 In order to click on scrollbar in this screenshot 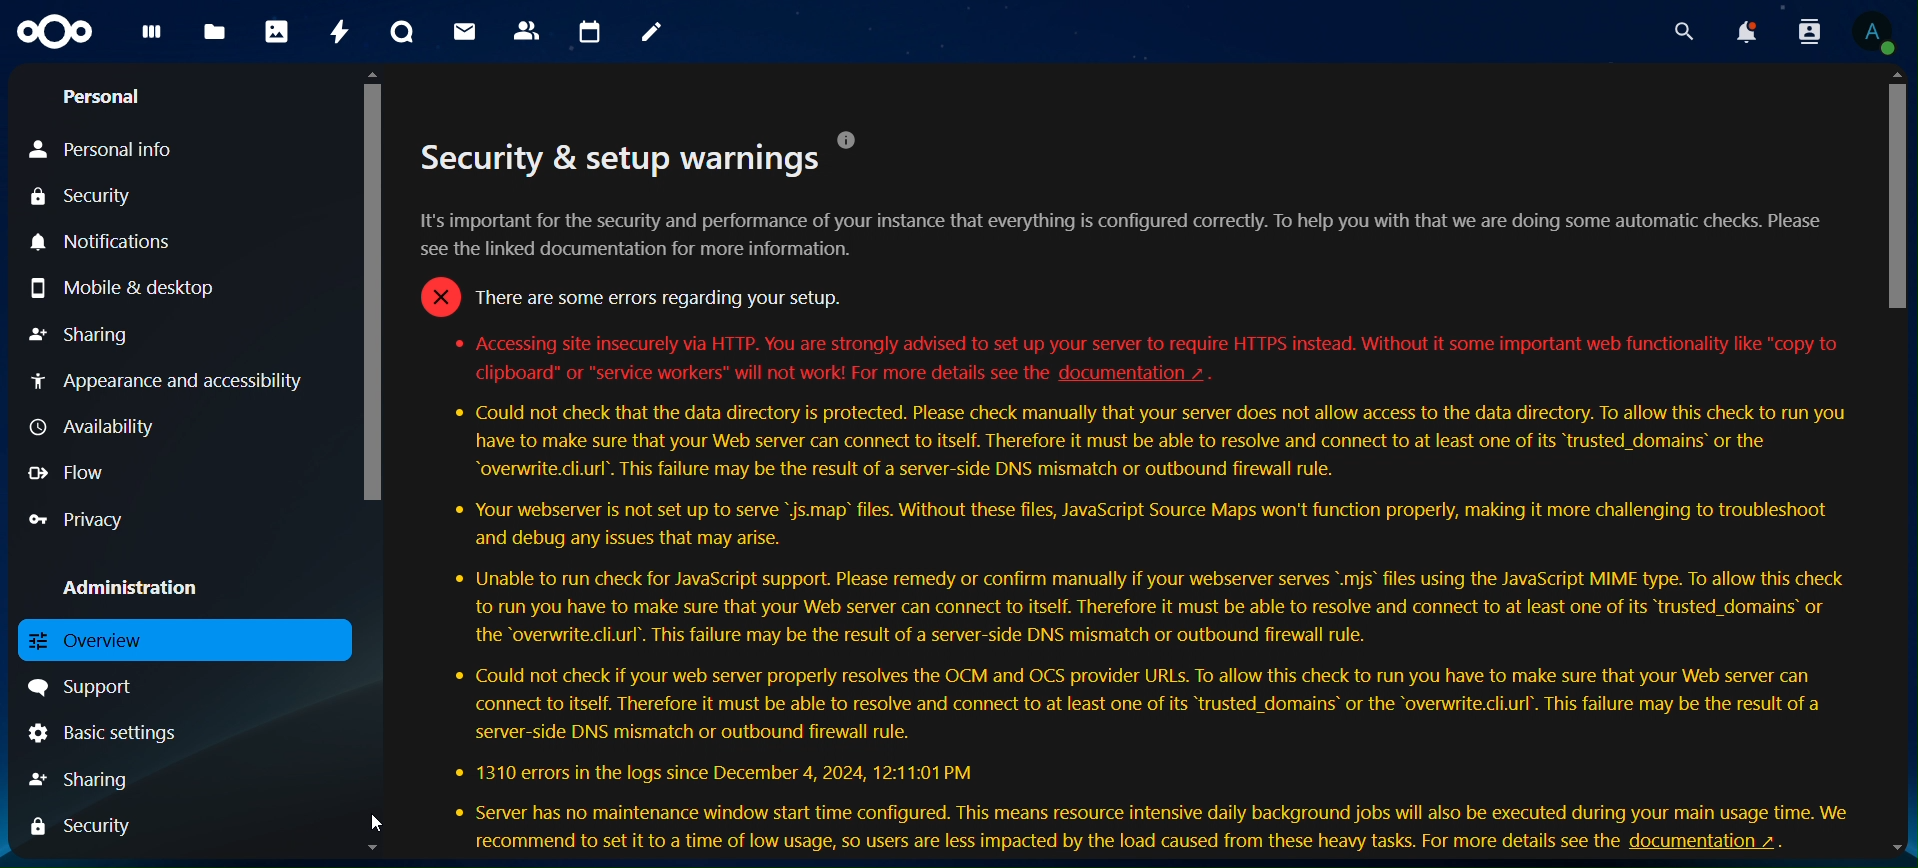, I will do `click(374, 431)`.